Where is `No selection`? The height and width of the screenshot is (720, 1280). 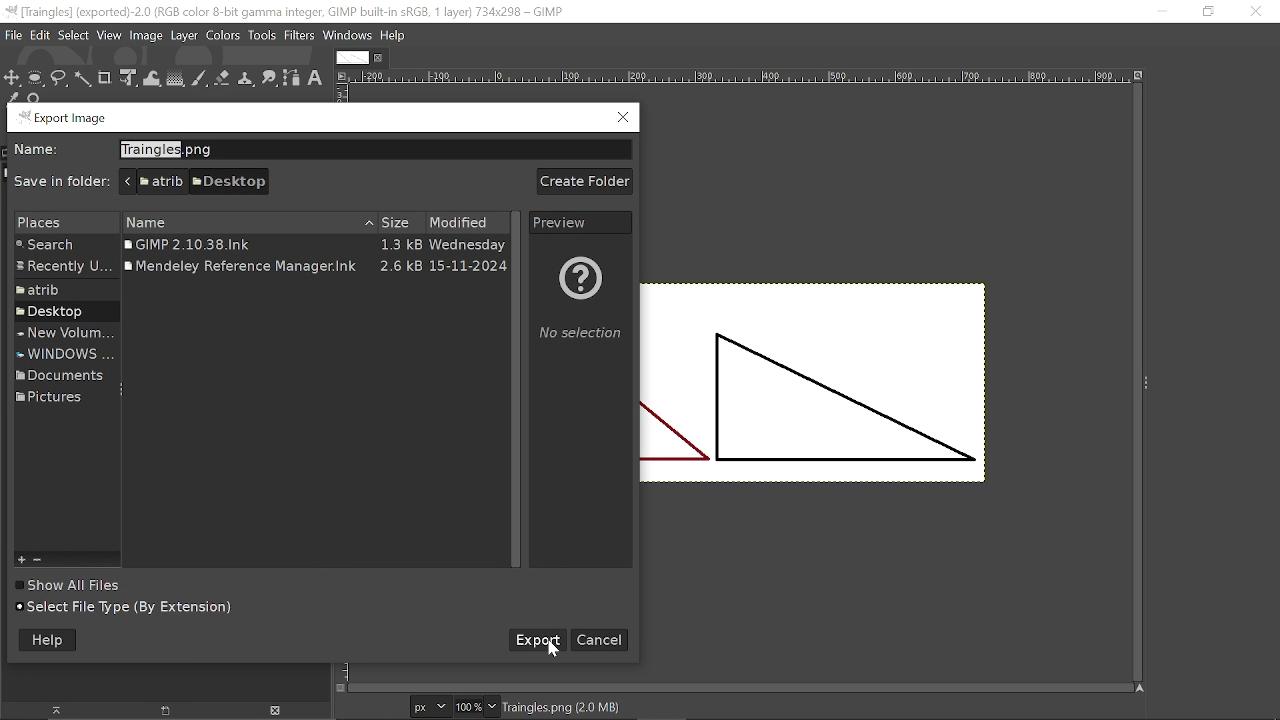
No selection is located at coordinates (582, 307).